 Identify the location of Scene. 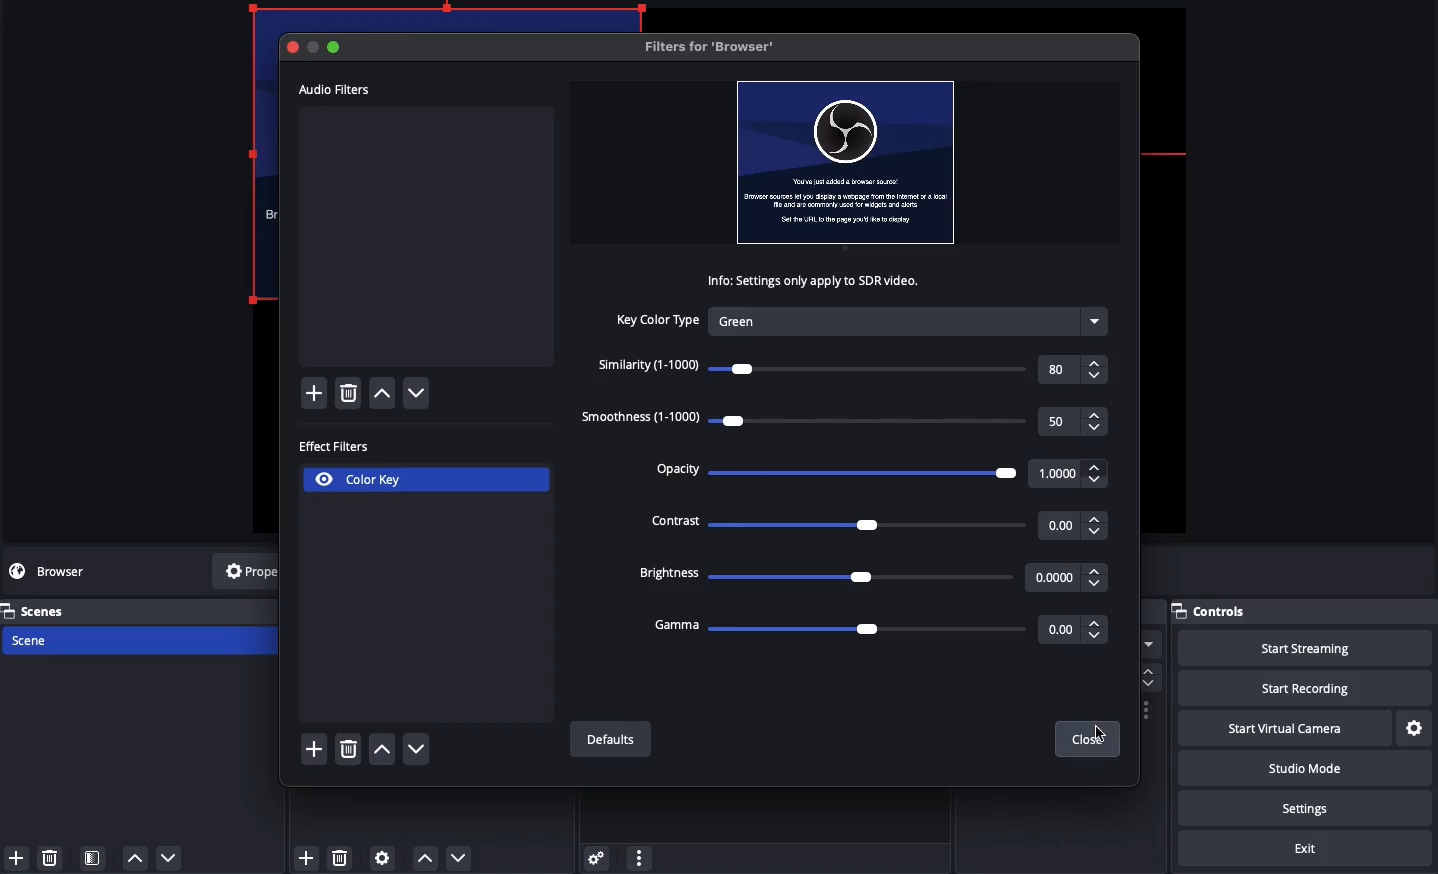
(41, 639).